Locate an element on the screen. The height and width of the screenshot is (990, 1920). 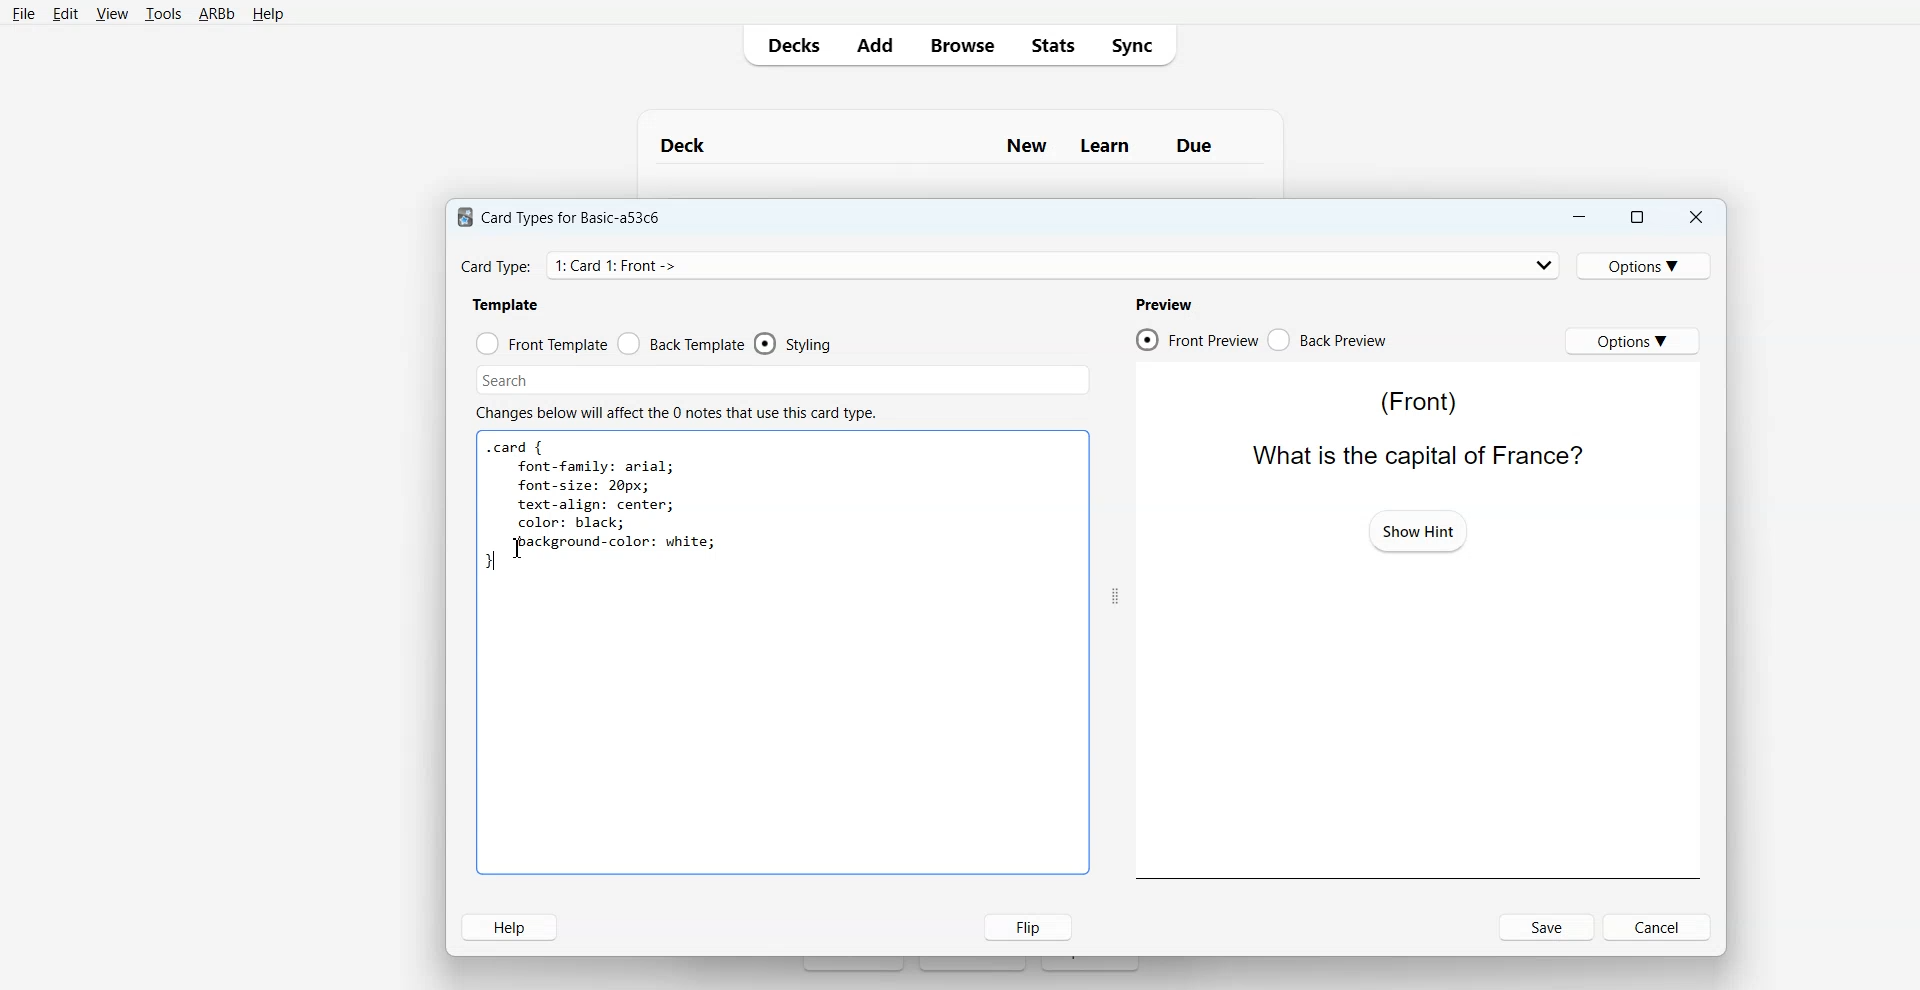
Changes below will affect the 0 notes that use this card type is located at coordinates (684, 413).